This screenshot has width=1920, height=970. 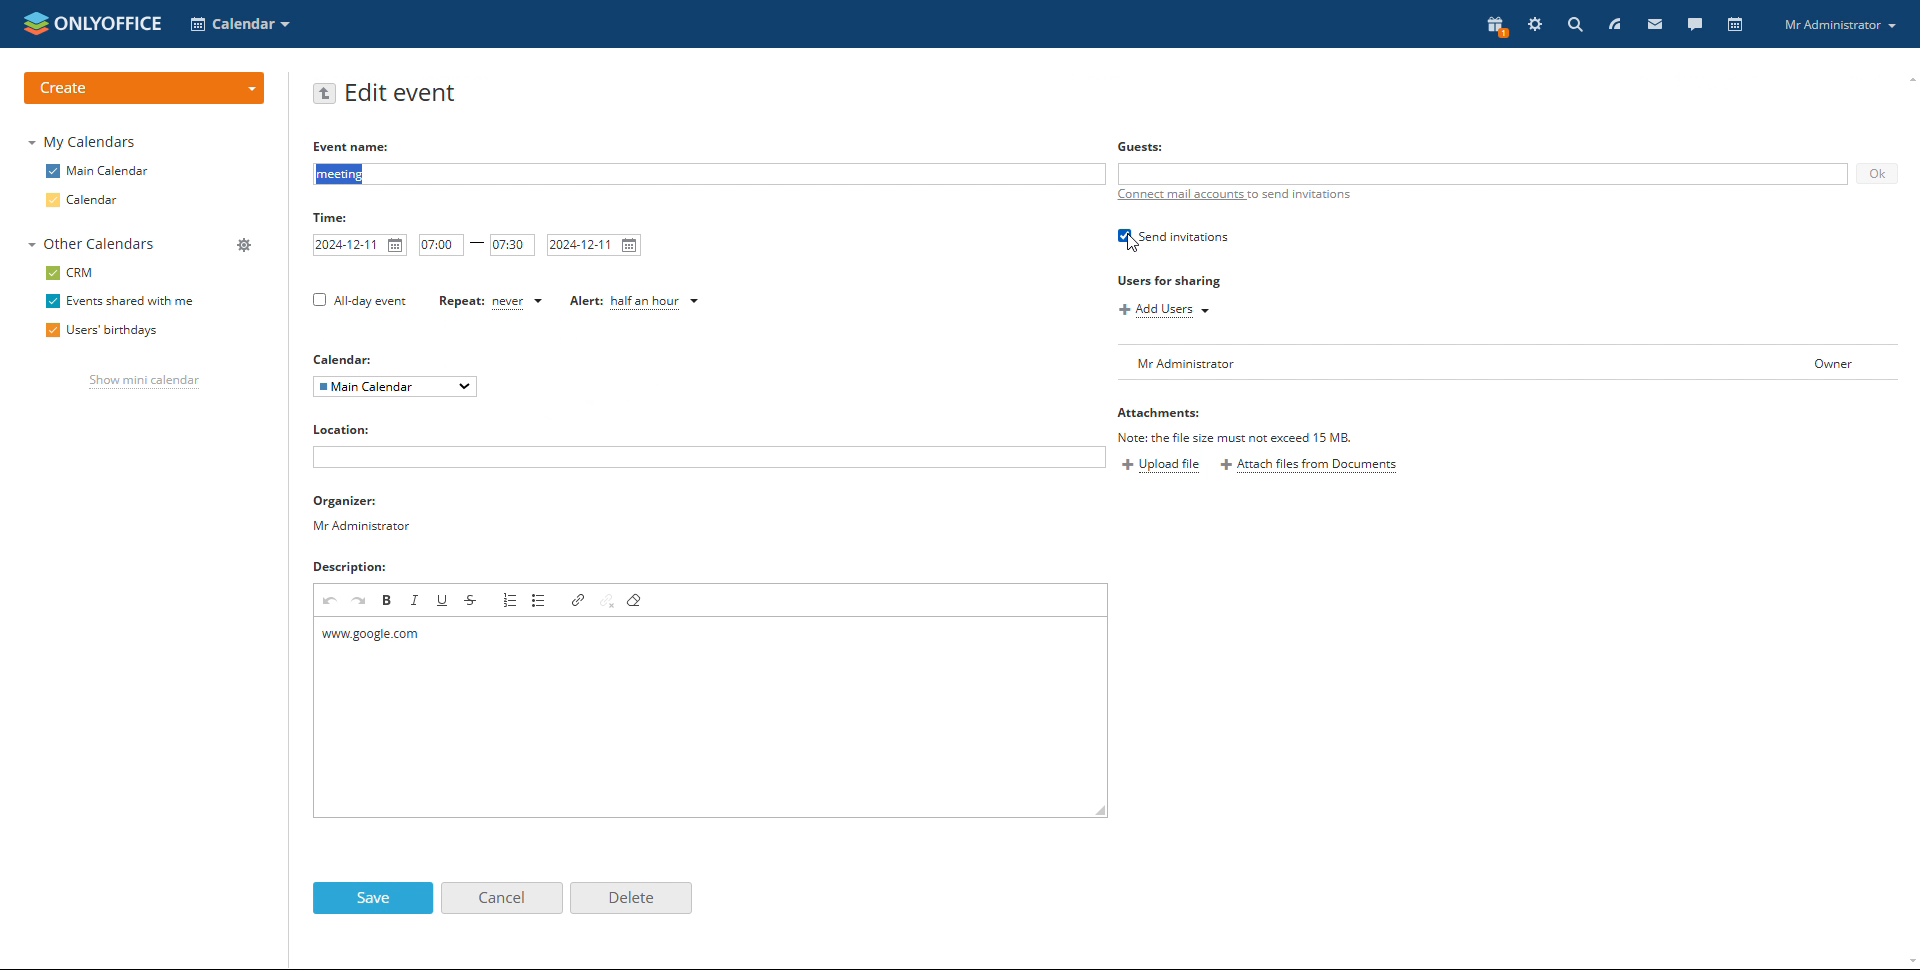 I want to click on end time, so click(x=512, y=246).